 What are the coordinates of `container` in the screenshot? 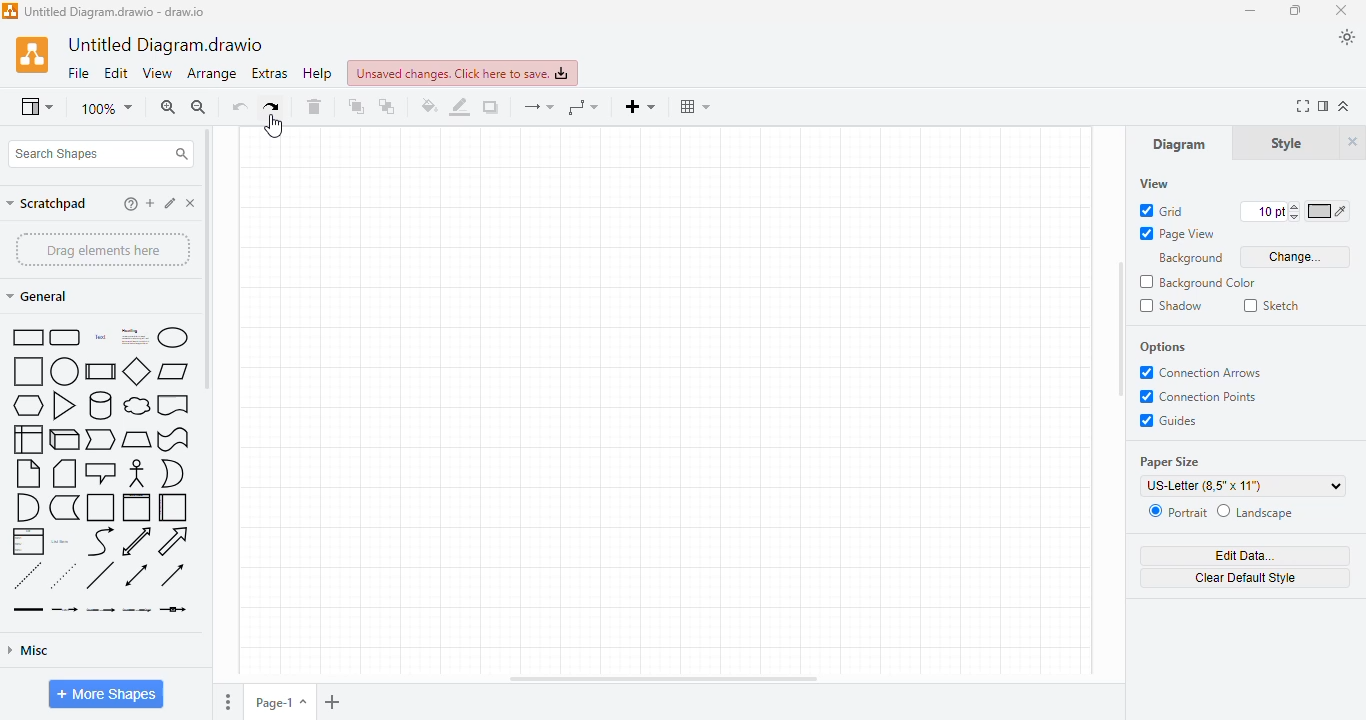 It's located at (101, 508).